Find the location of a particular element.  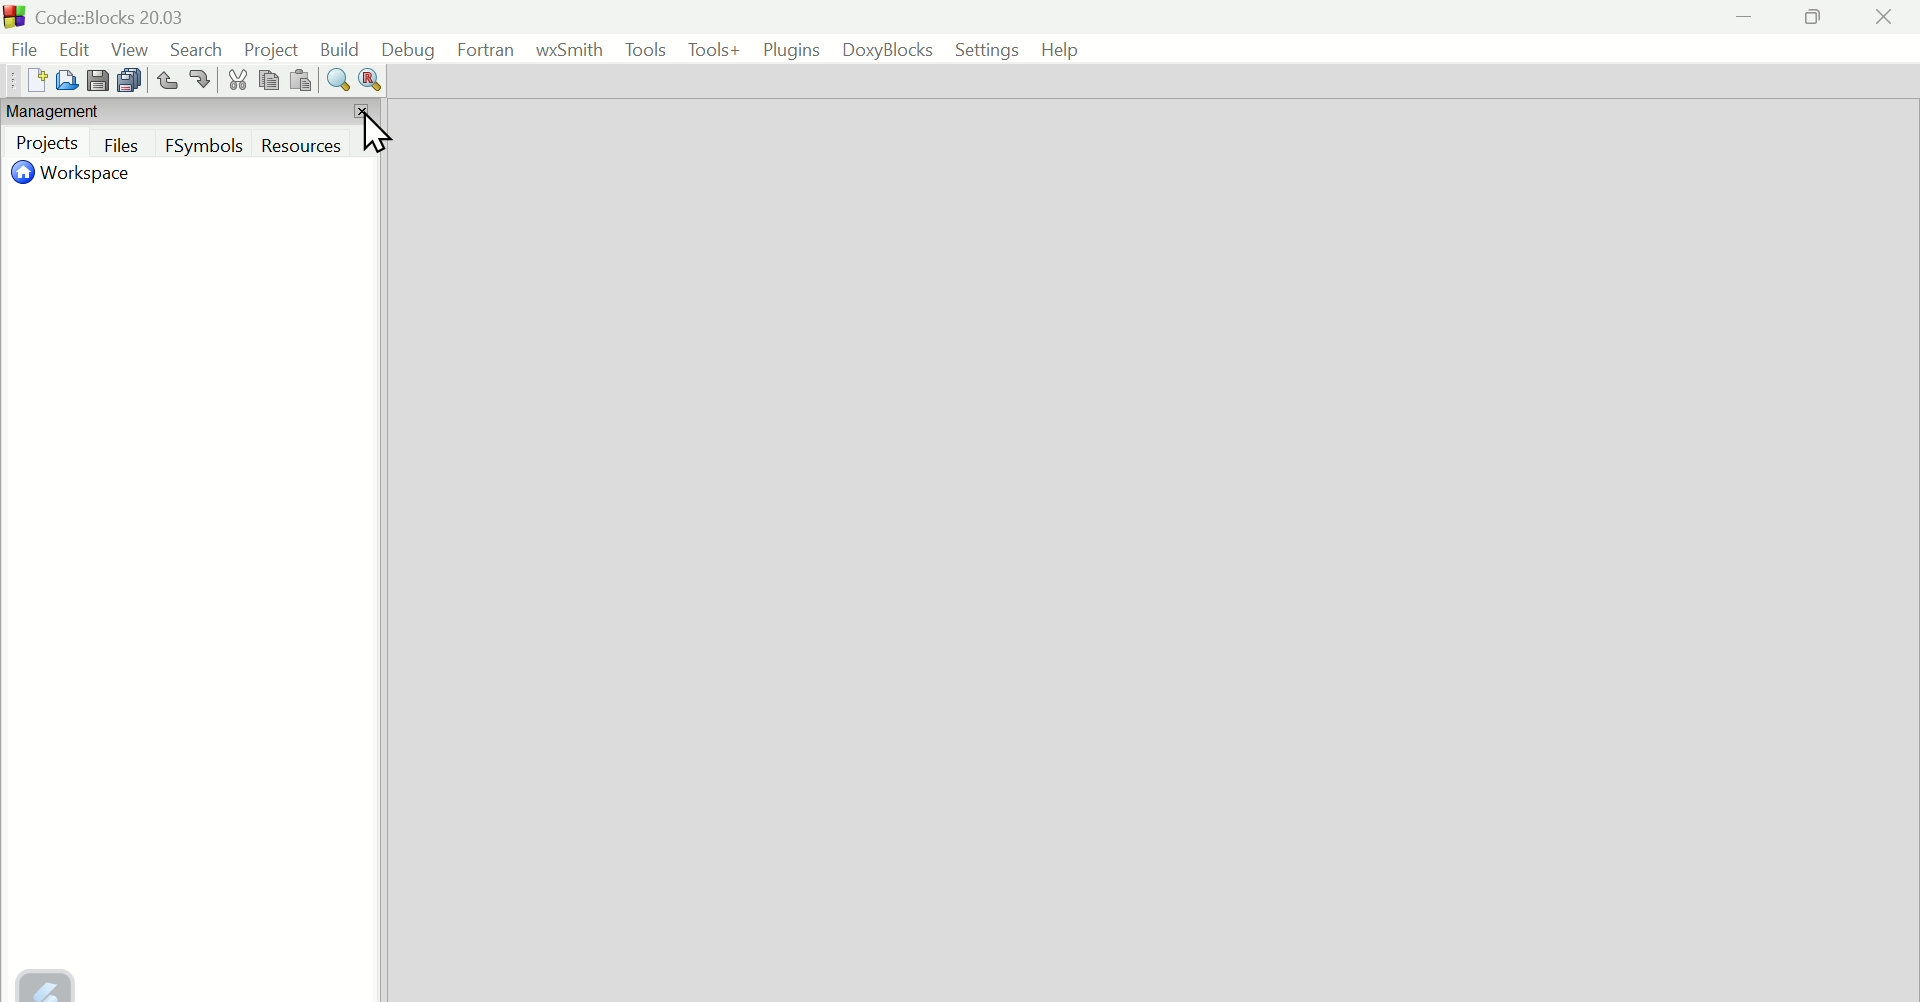

Cursor is located at coordinates (378, 132).